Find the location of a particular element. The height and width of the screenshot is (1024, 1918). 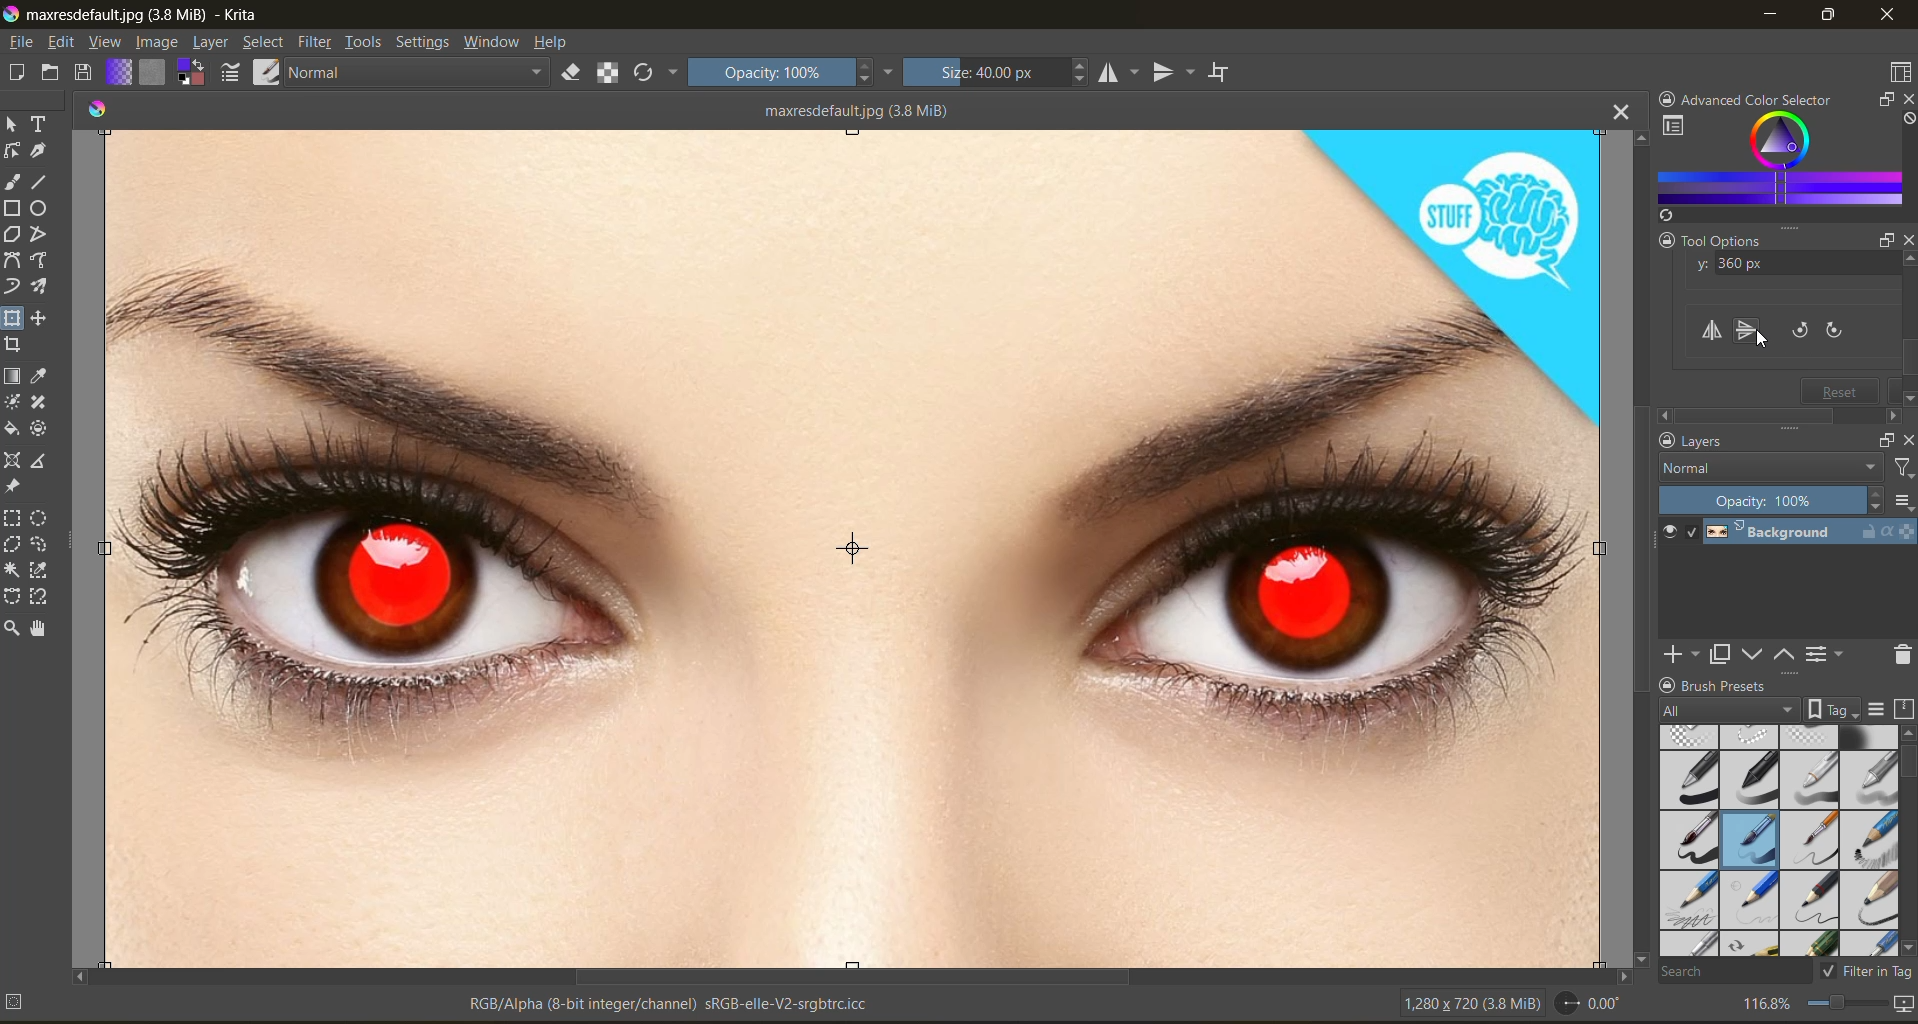

save is located at coordinates (89, 71).